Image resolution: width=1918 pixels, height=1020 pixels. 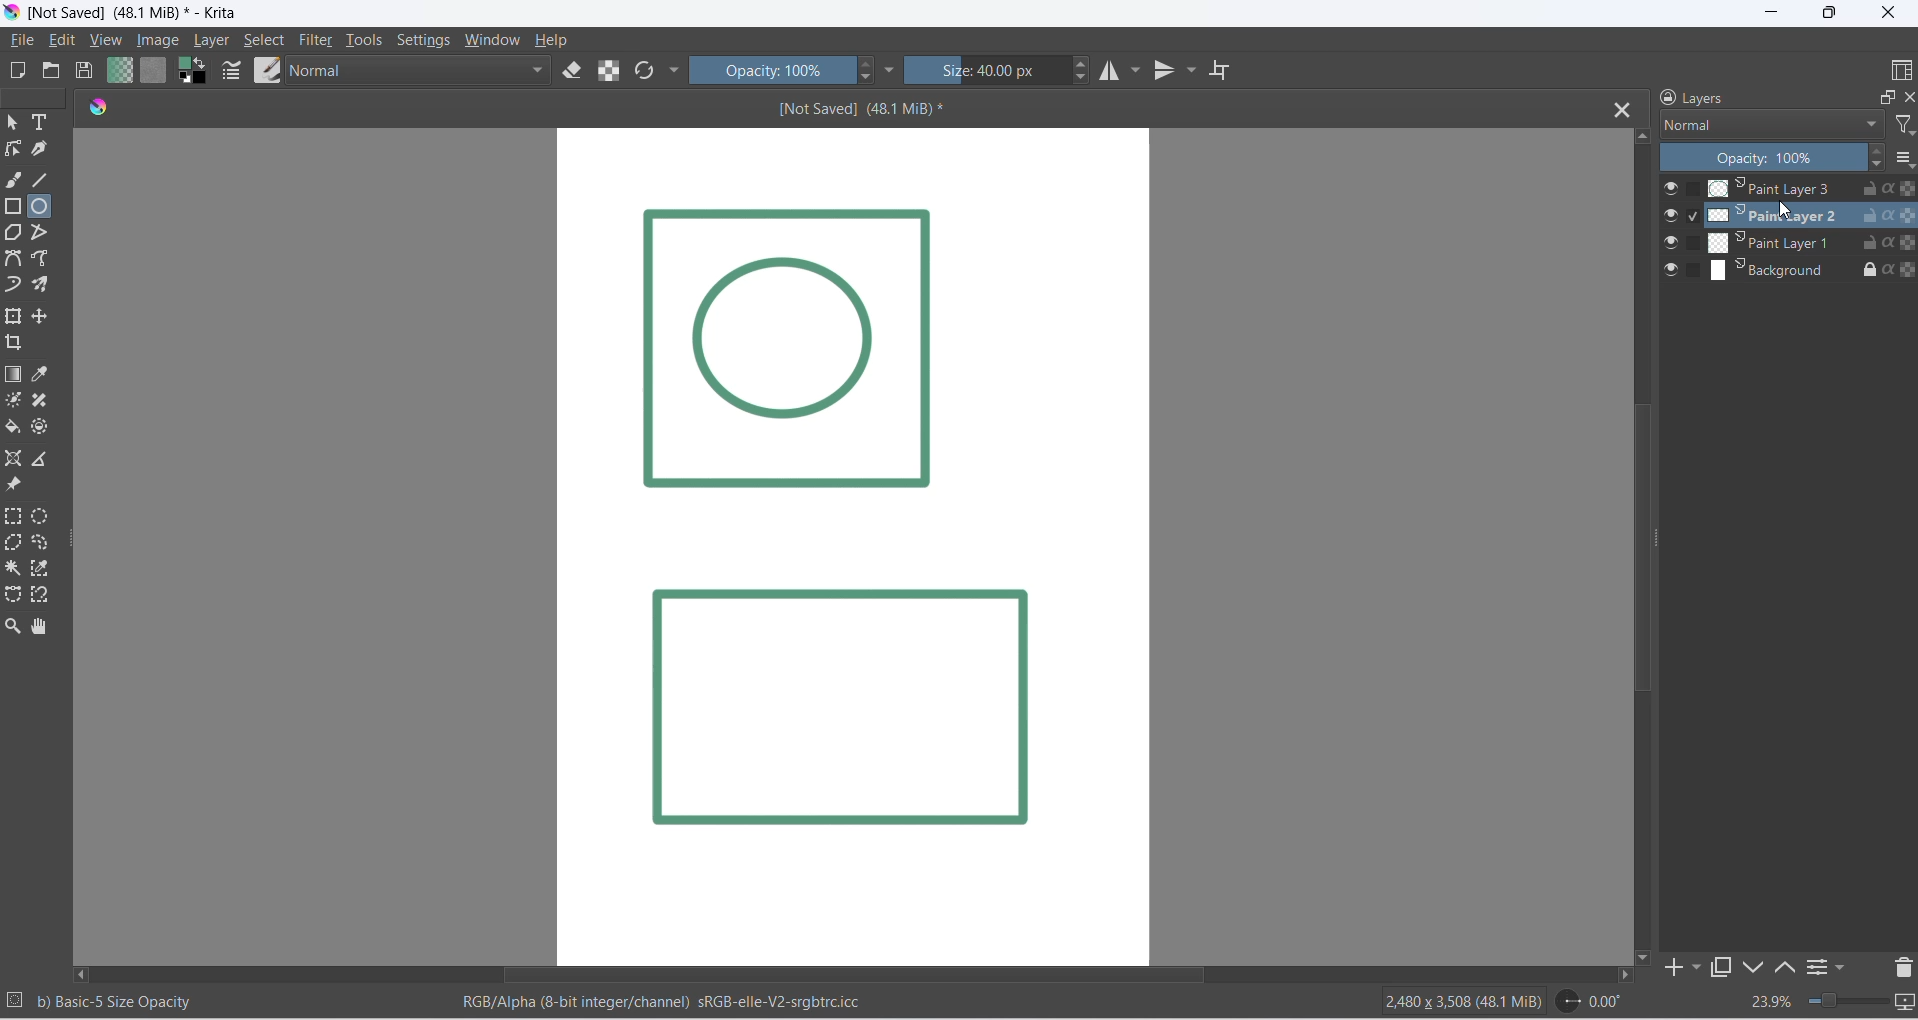 I want to click on paint layer 2, so click(x=1772, y=244).